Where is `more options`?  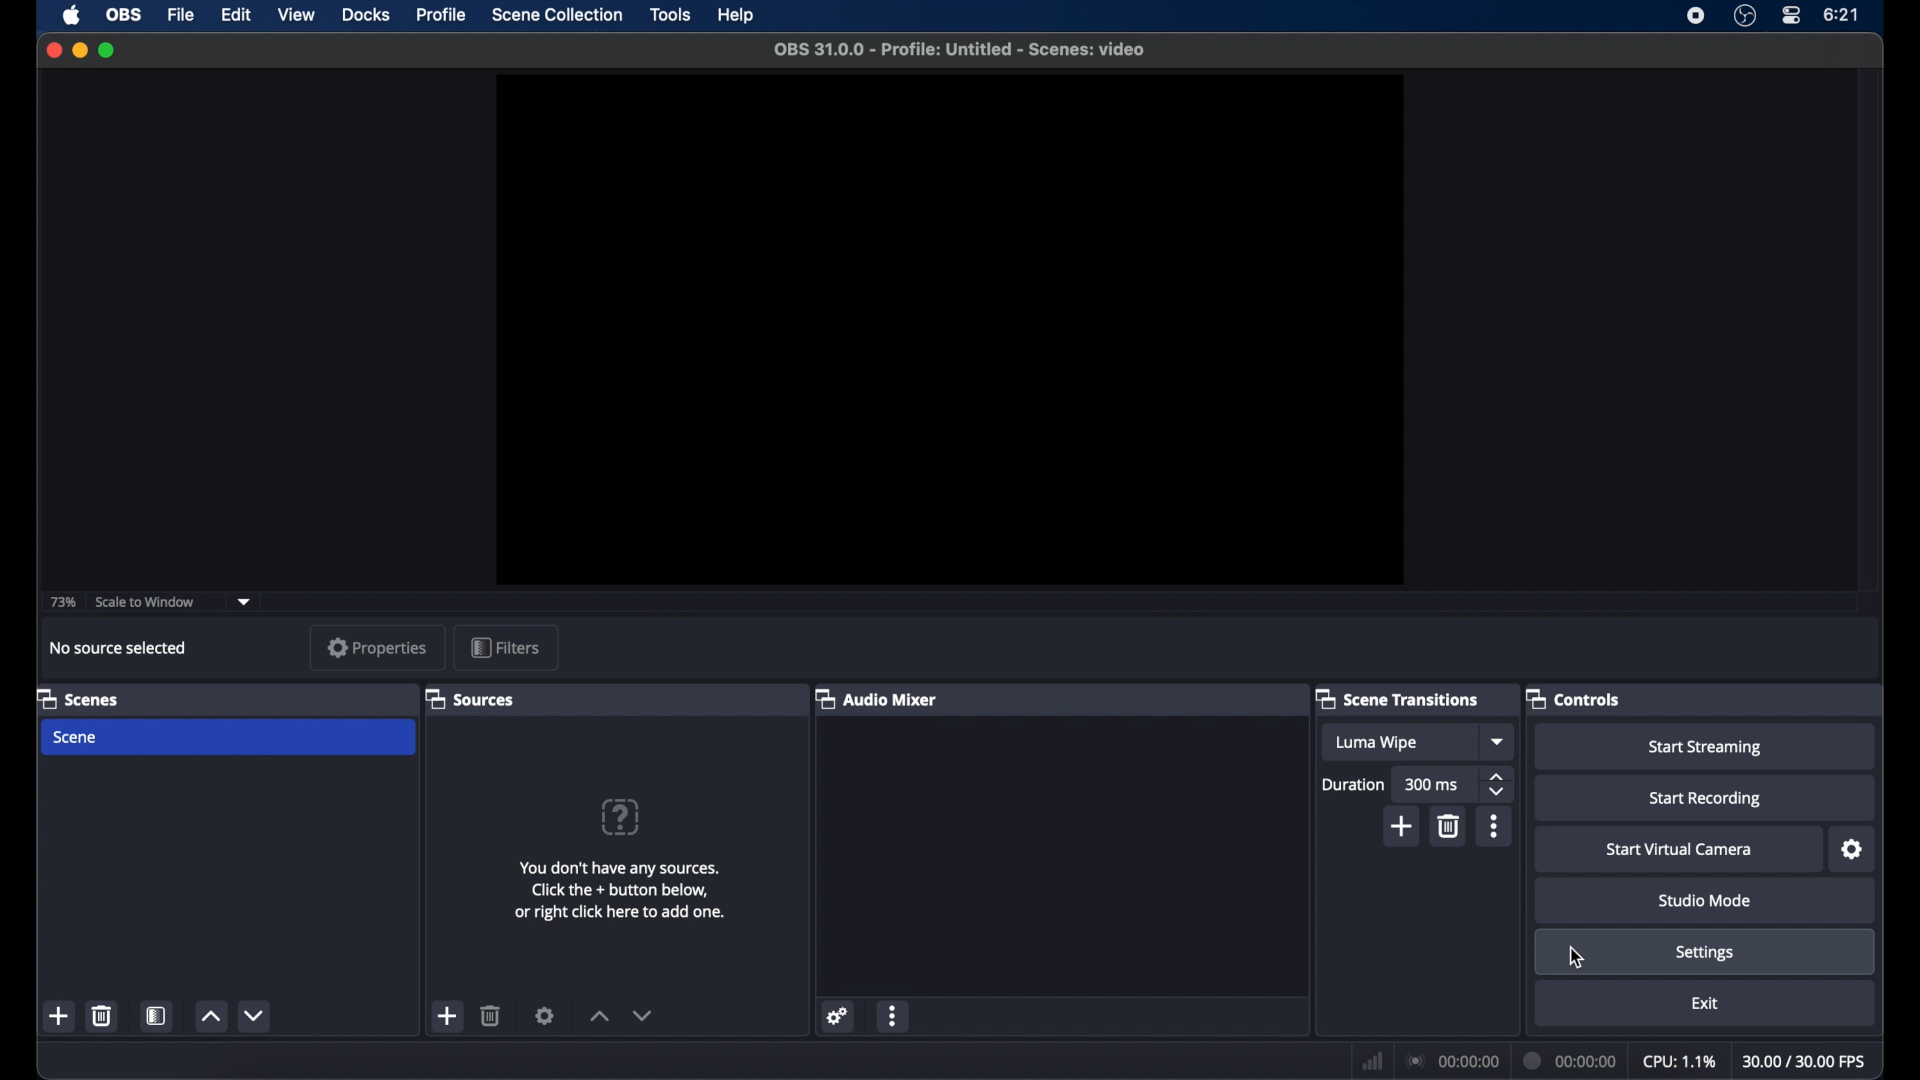 more options is located at coordinates (1494, 826).